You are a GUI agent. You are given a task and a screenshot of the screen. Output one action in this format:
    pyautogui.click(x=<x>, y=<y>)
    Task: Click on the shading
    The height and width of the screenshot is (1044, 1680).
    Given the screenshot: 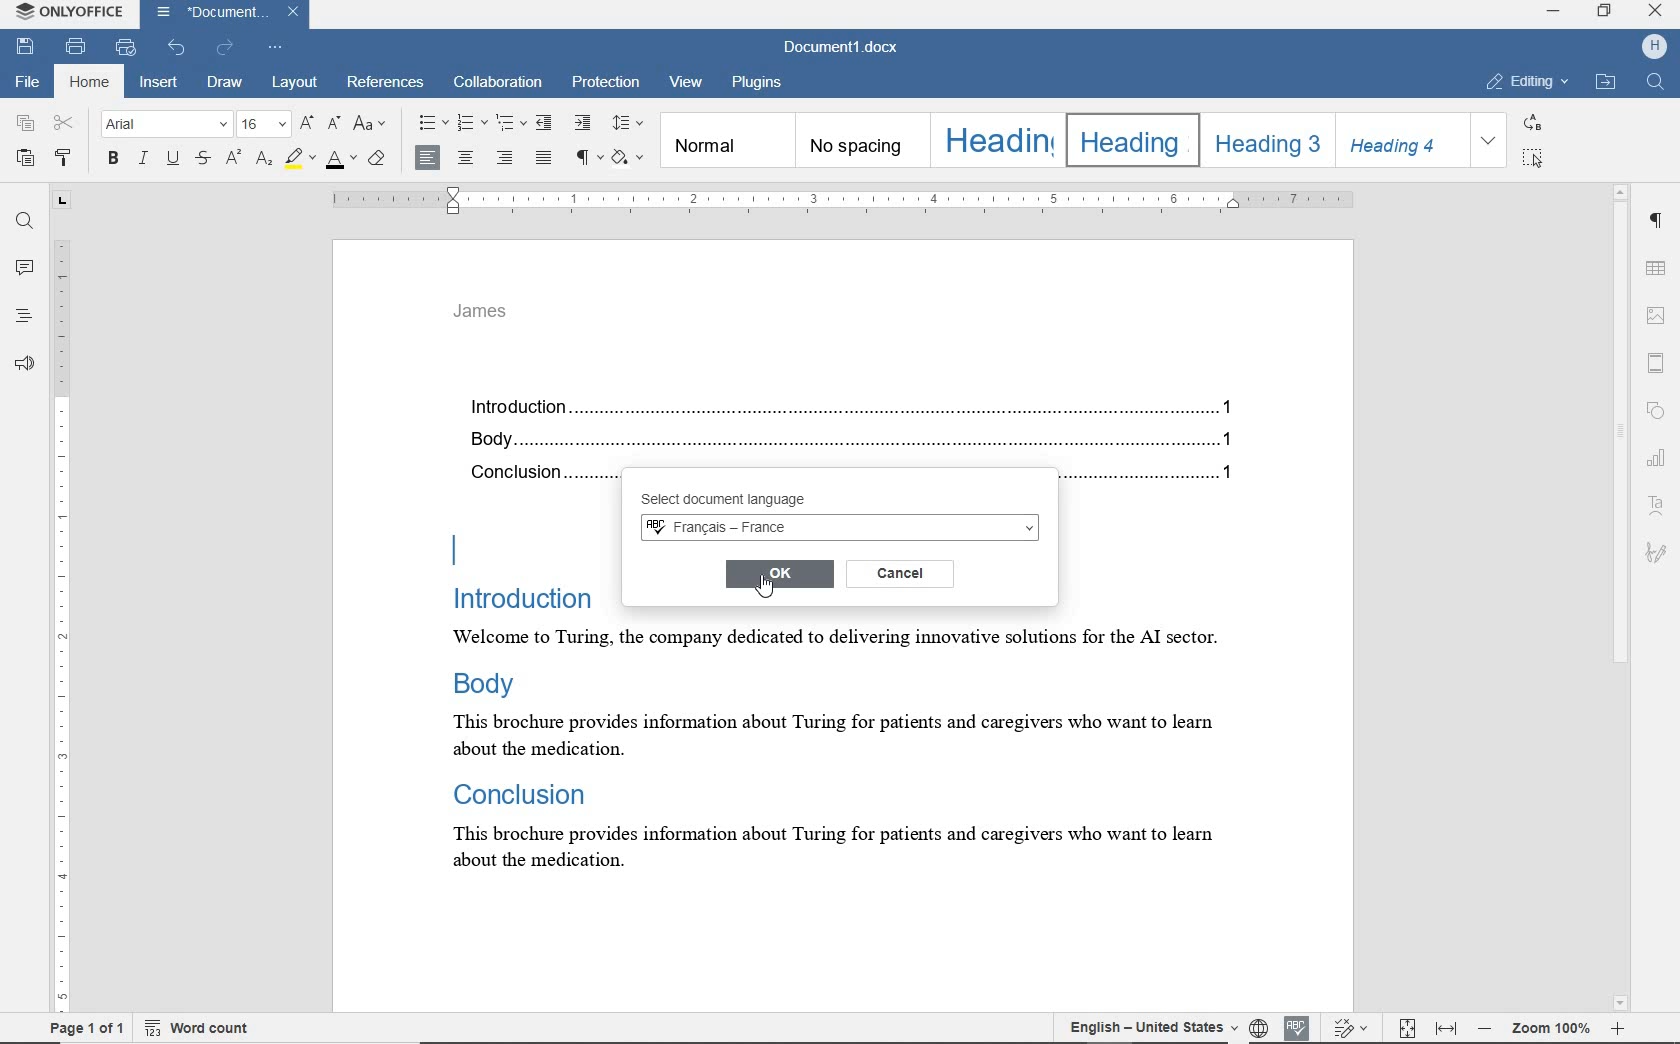 What is the action you would take?
    pyautogui.click(x=631, y=157)
    